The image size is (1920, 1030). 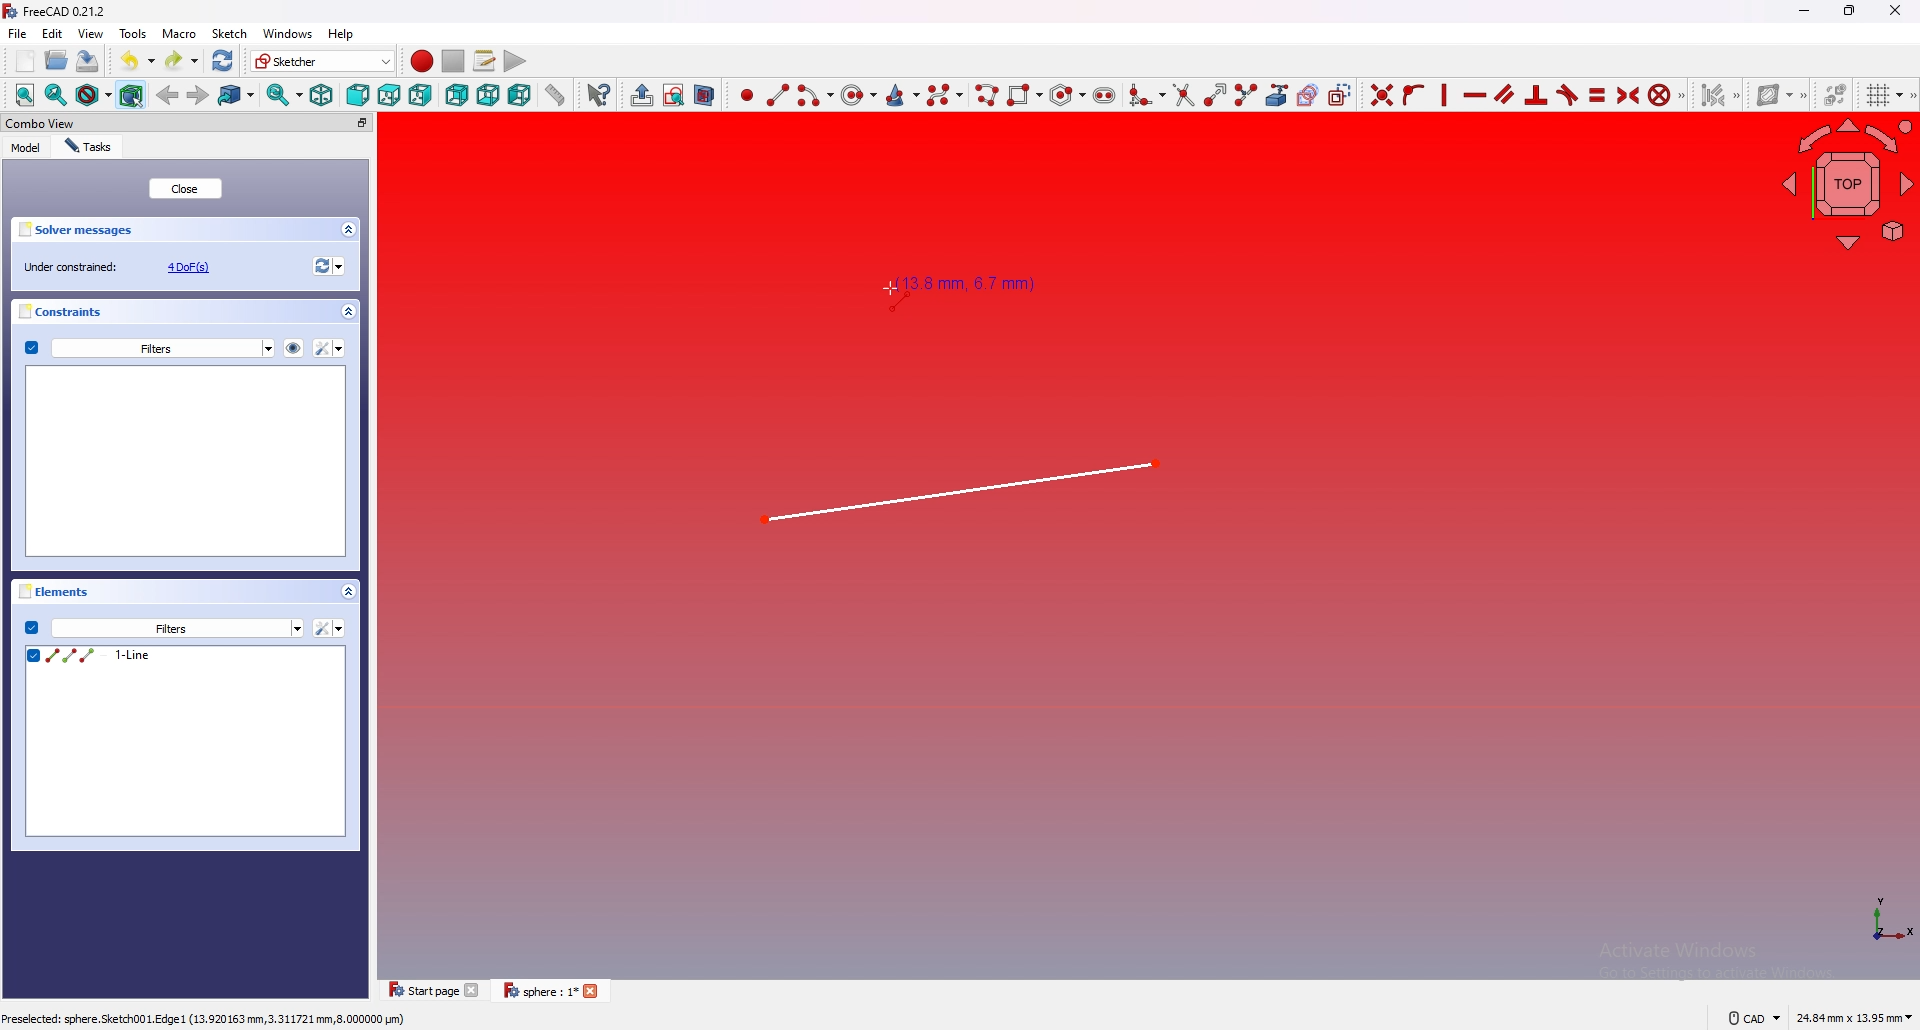 I want to click on Preselected sphere.Sketch001.Edge1 (13.920163 mm, 3,311721 mm, 8,000000 um), so click(x=206, y=1021).